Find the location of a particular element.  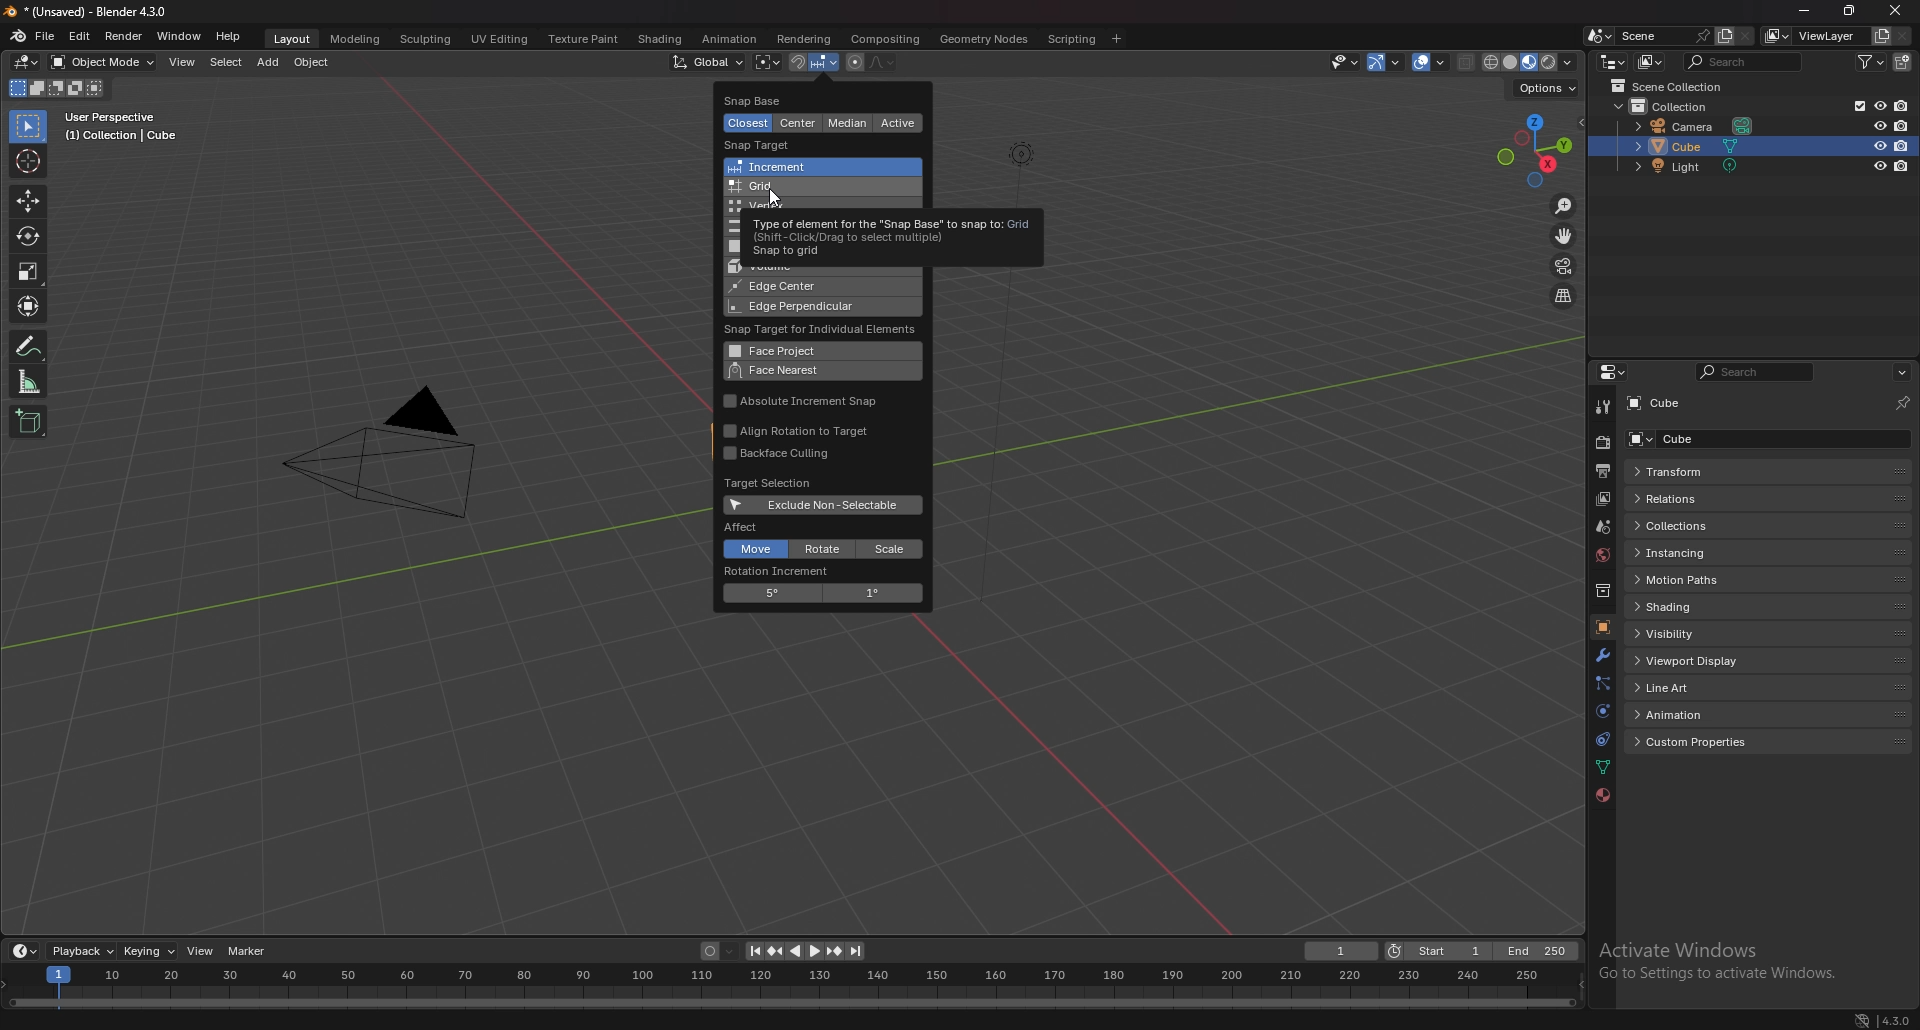

info is located at coordinates (122, 126).